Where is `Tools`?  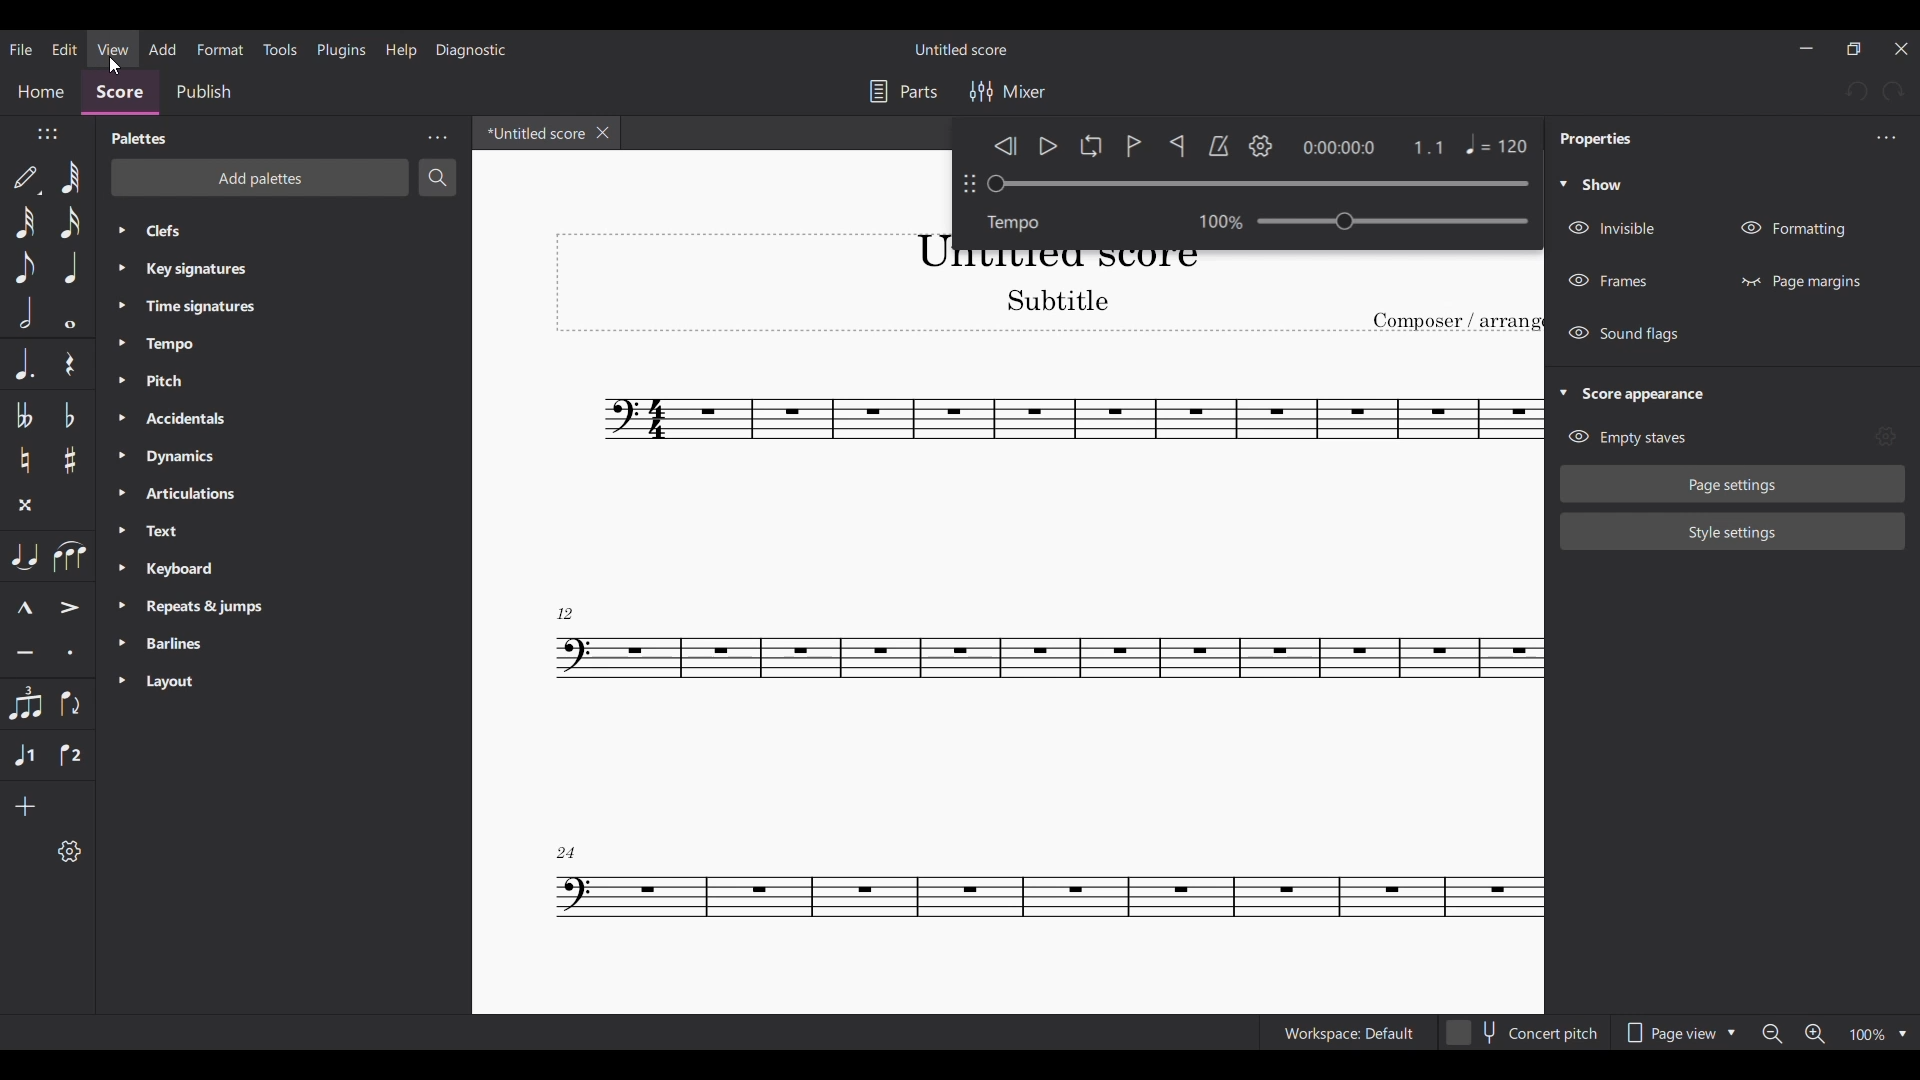 Tools is located at coordinates (280, 49).